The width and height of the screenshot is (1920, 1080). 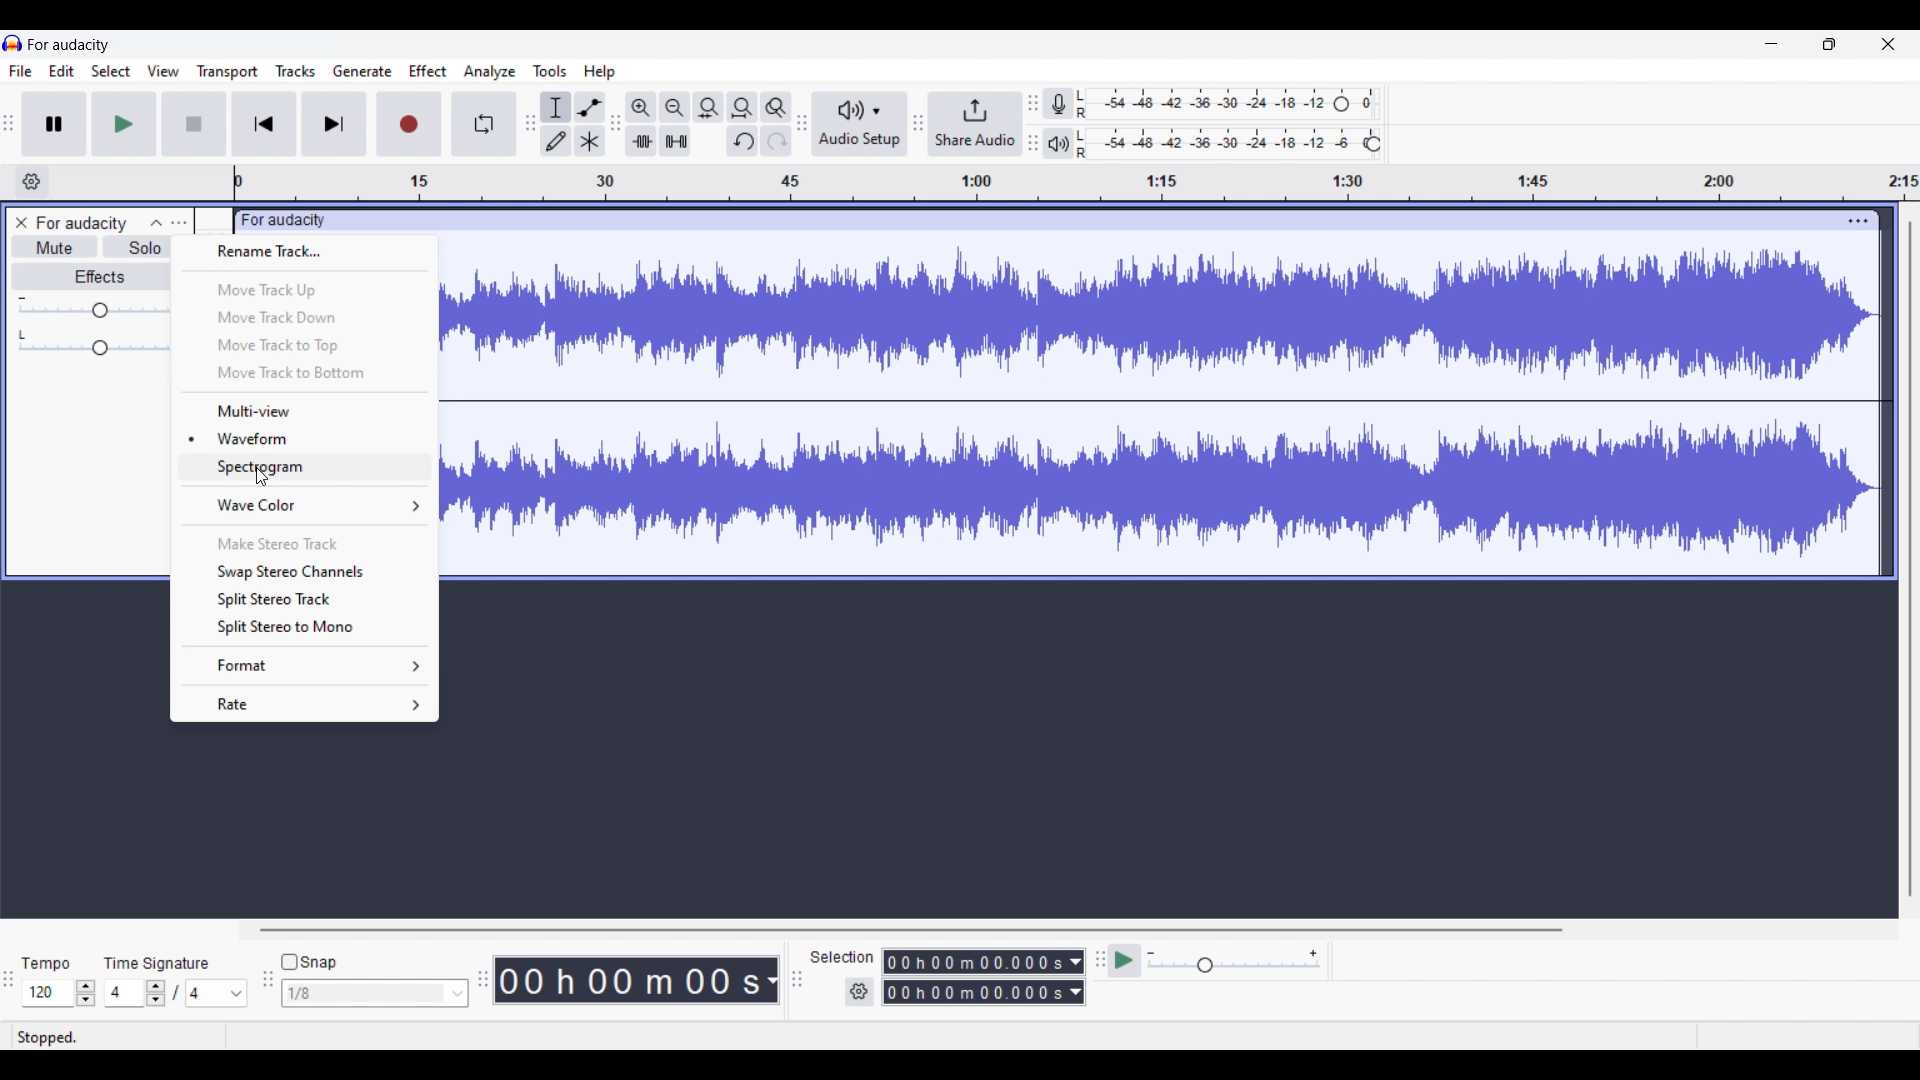 What do you see at coordinates (305, 572) in the screenshot?
I see `Swap stereo channels` at bounding box center [305, 572].